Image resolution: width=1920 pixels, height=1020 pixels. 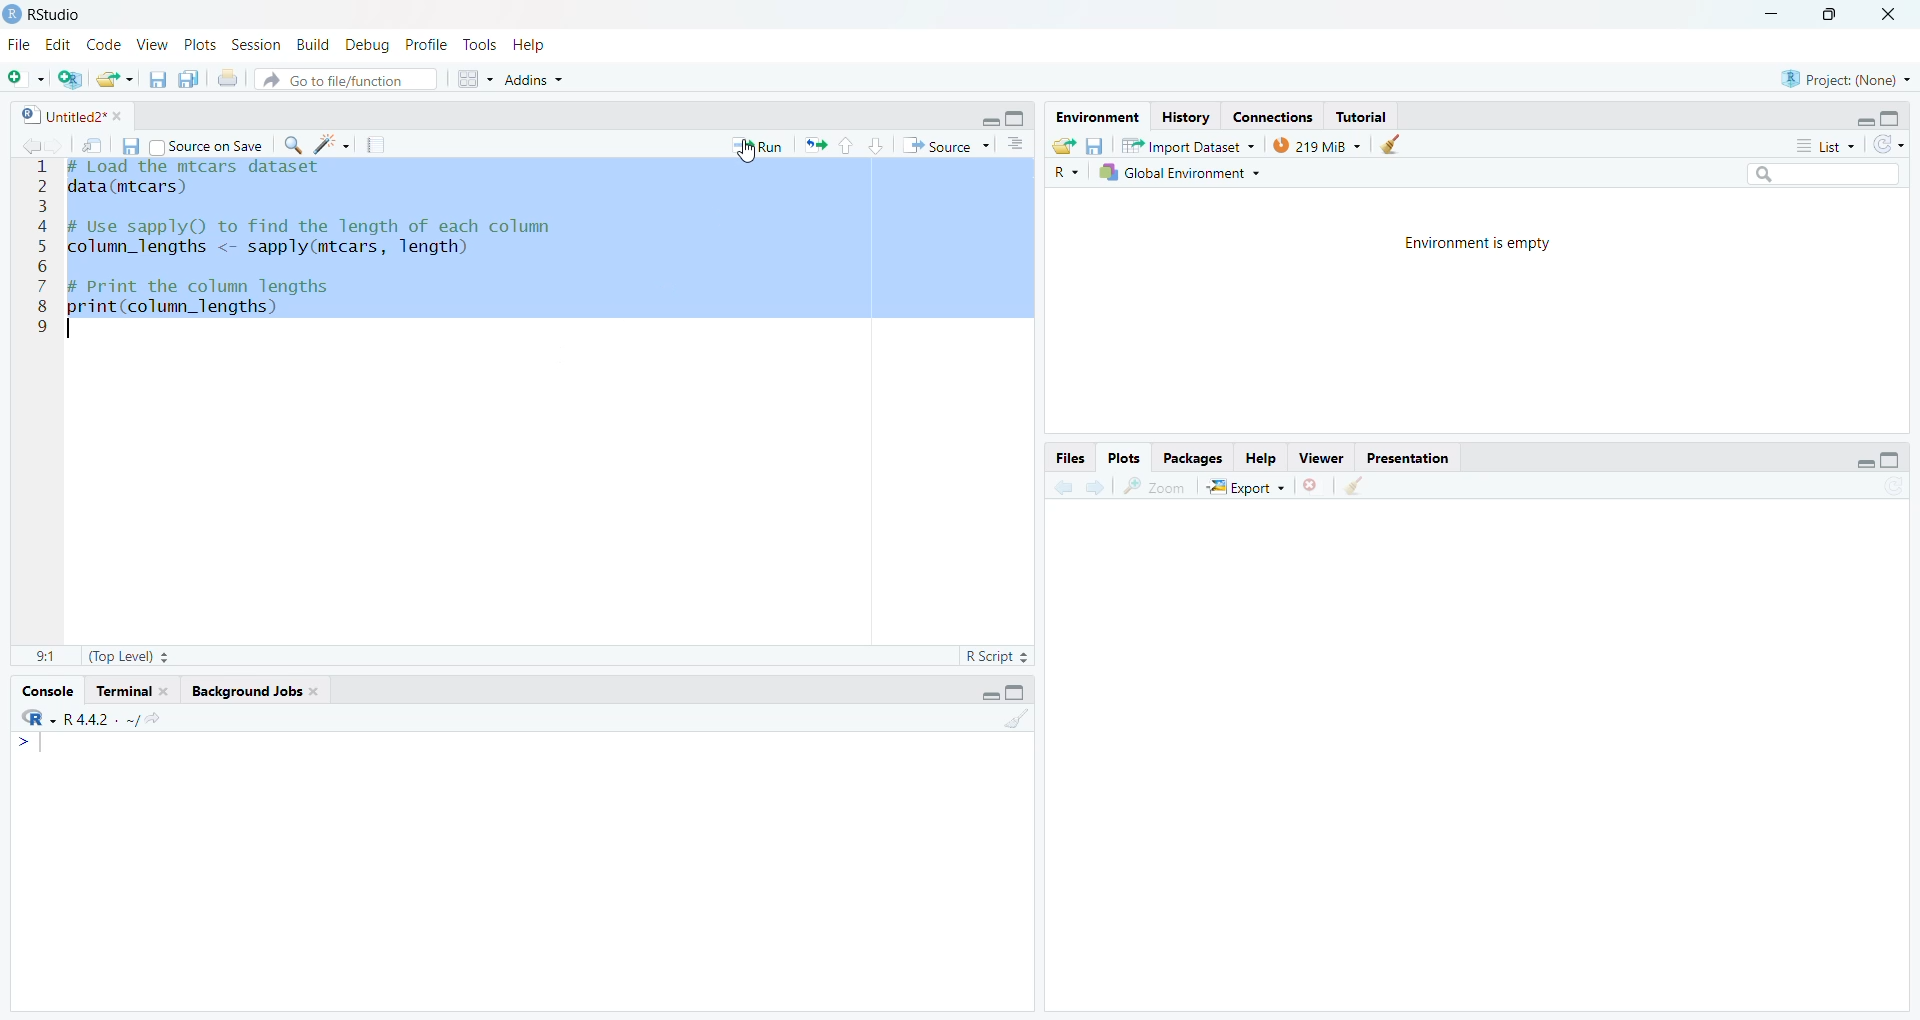 What do you see at coordinates (153, 44) in the screenshot?
I see `View` at bounding box center [153, 44].